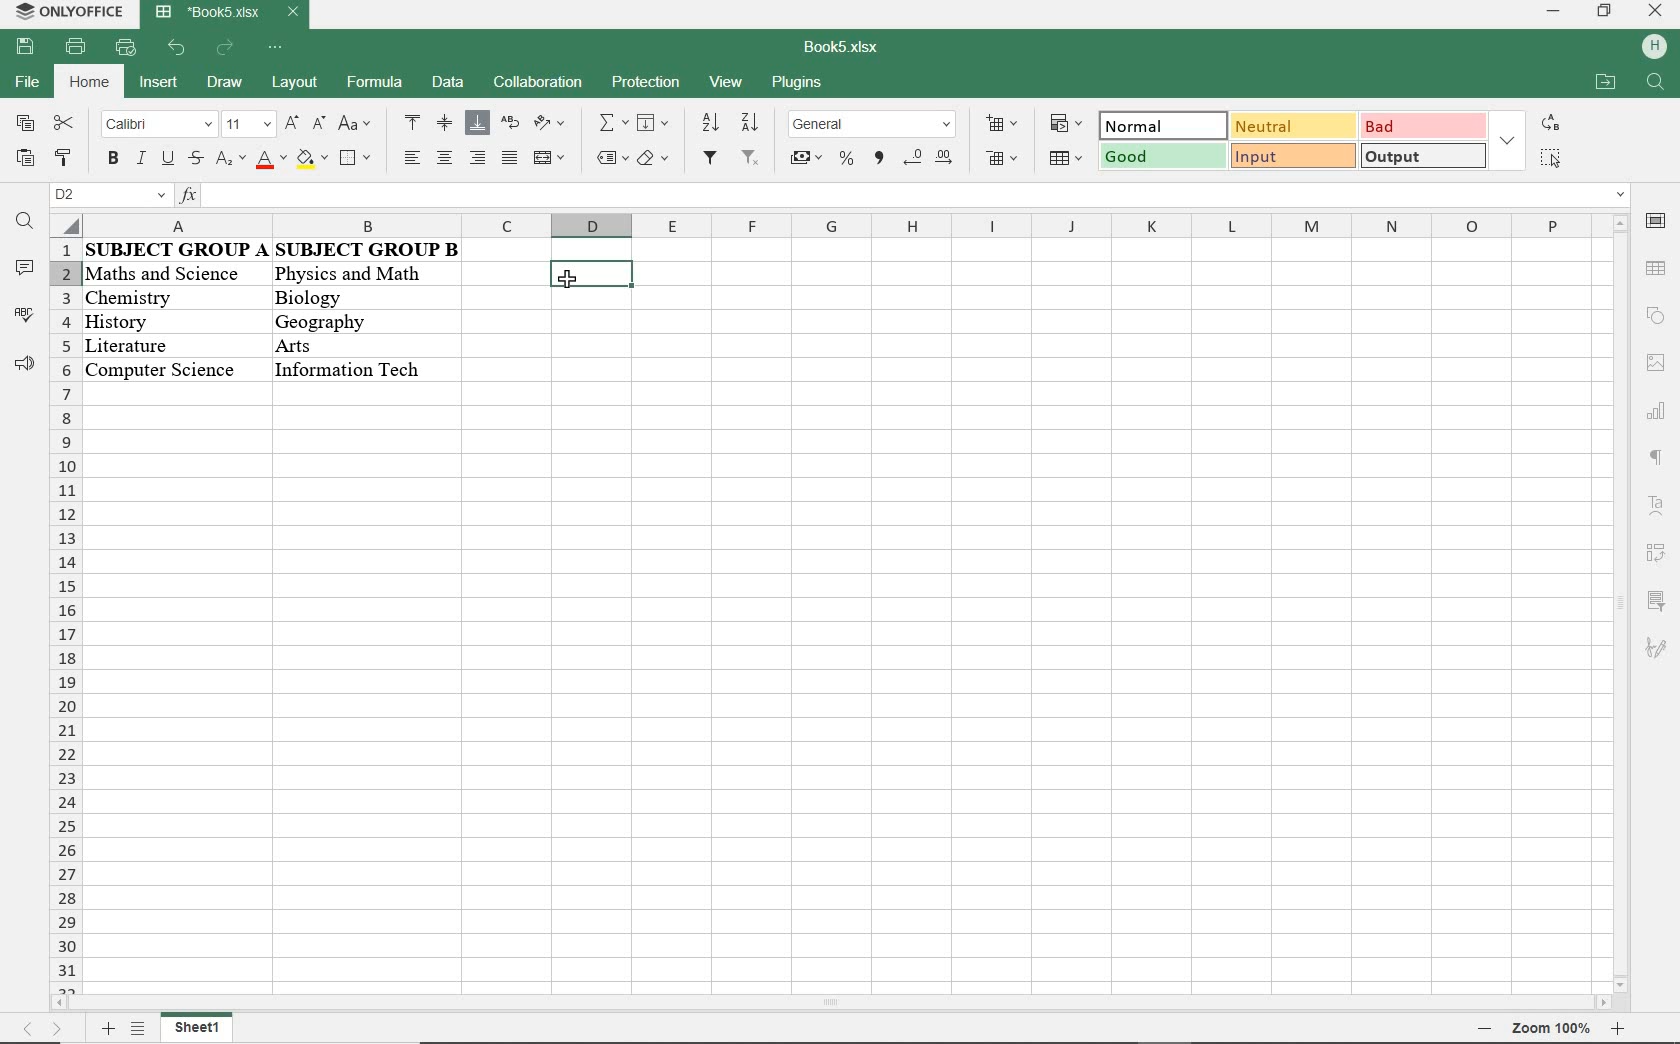 This screenshot has width=1680, height=1044. What do you see at coordinates (1659, 415) in the screenshot?
I see `sign` at bounding box center [1659, 415].